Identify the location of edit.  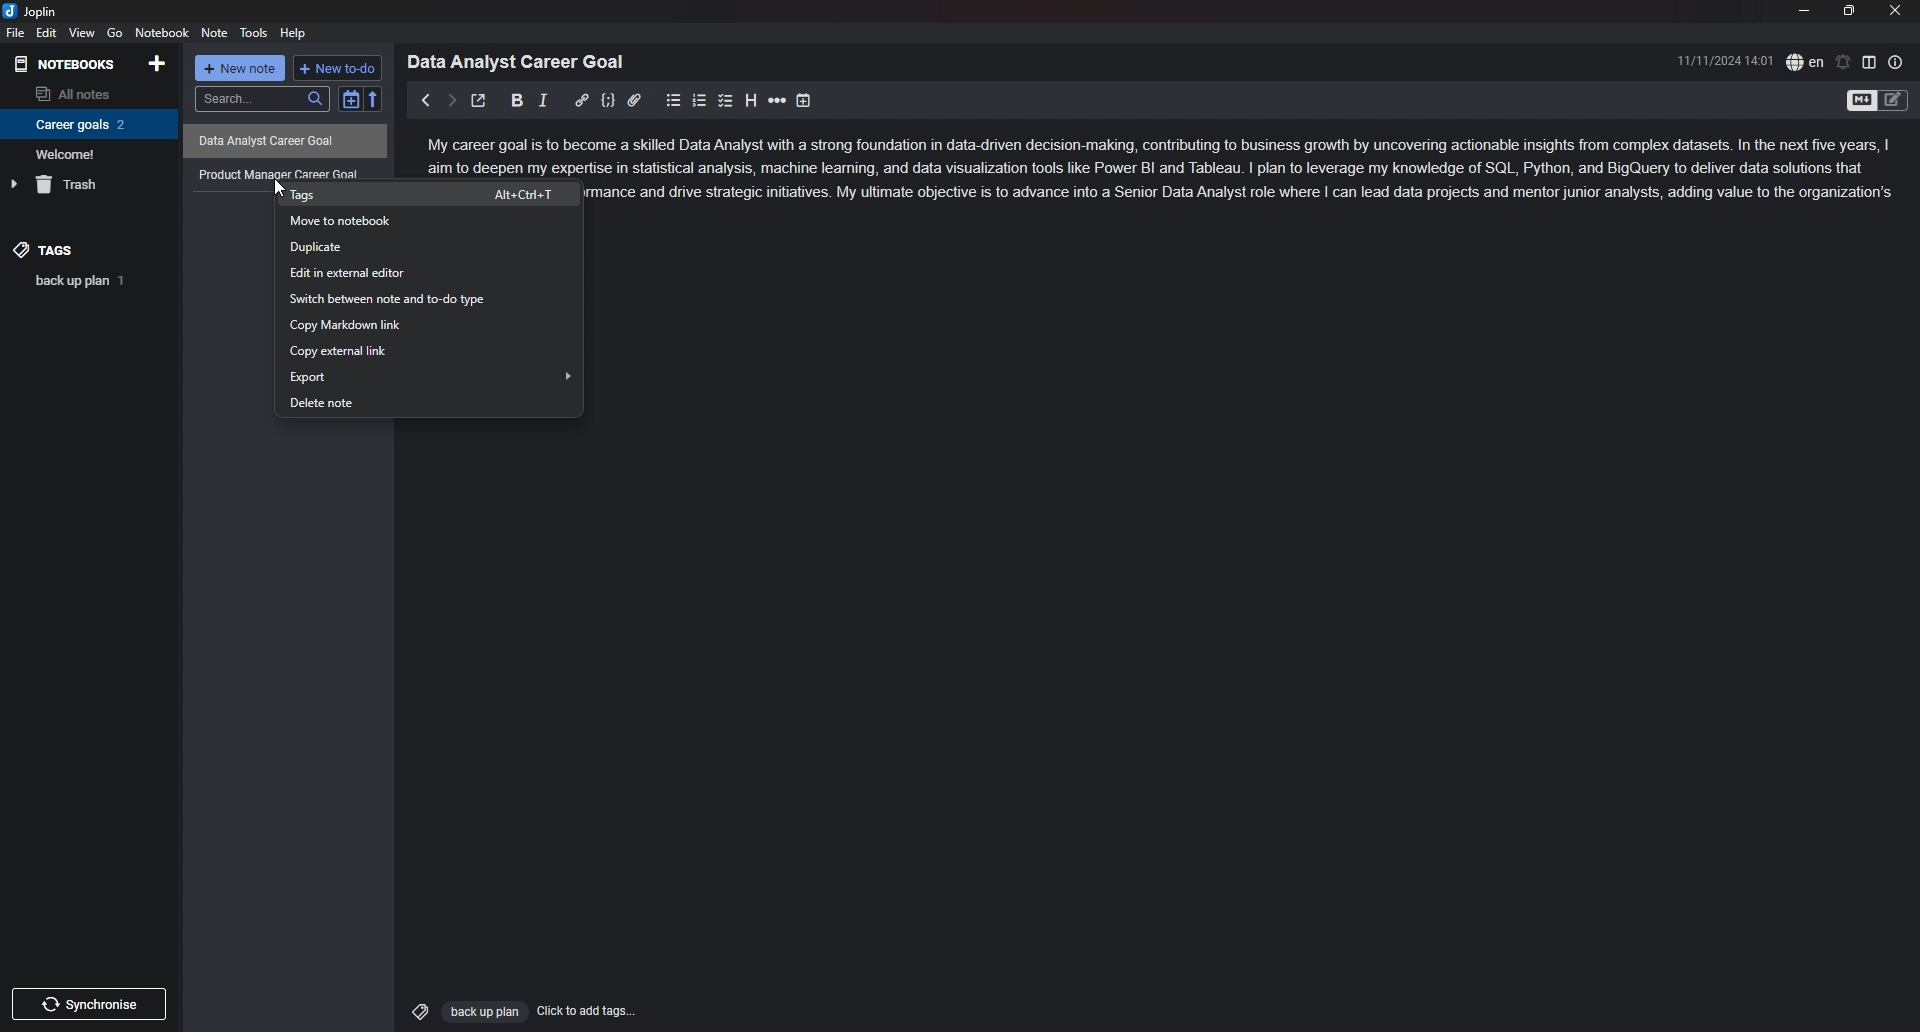
(48, 32).